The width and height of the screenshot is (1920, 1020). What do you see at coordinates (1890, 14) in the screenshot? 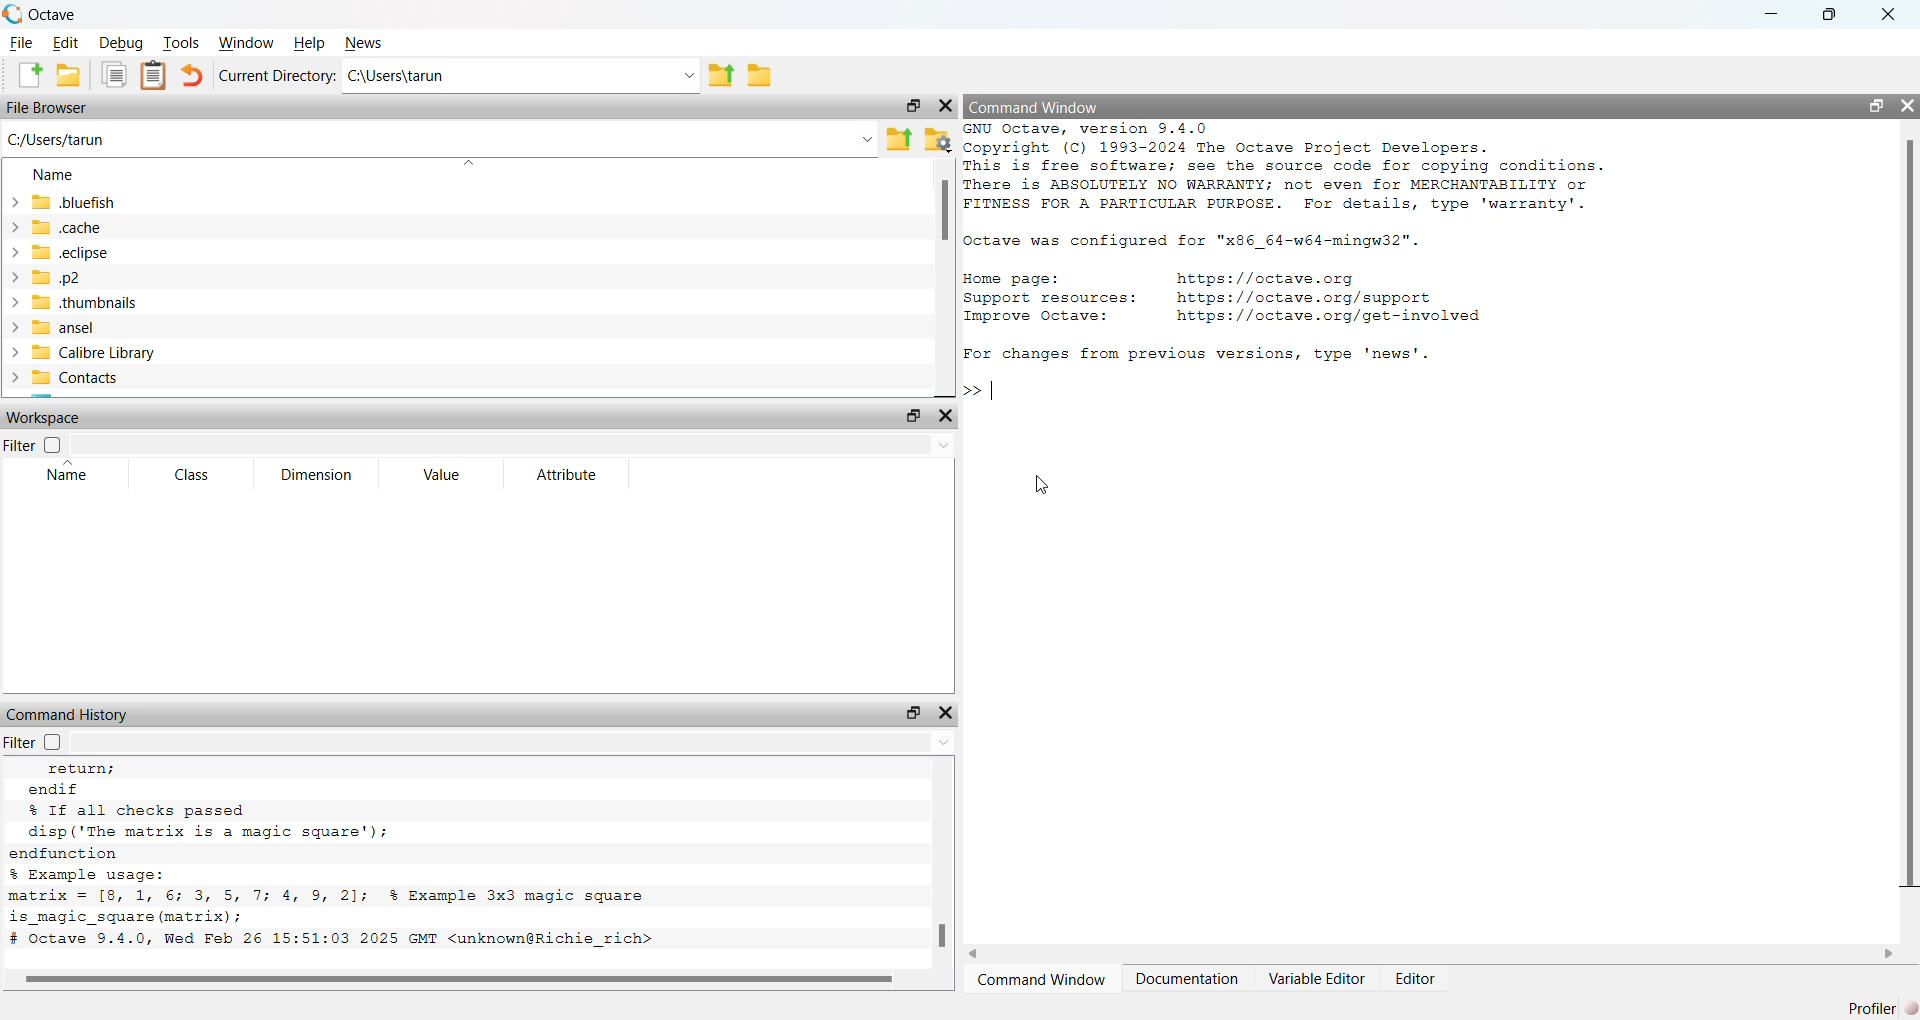
I see `close` at bounding box center [1890, 14].